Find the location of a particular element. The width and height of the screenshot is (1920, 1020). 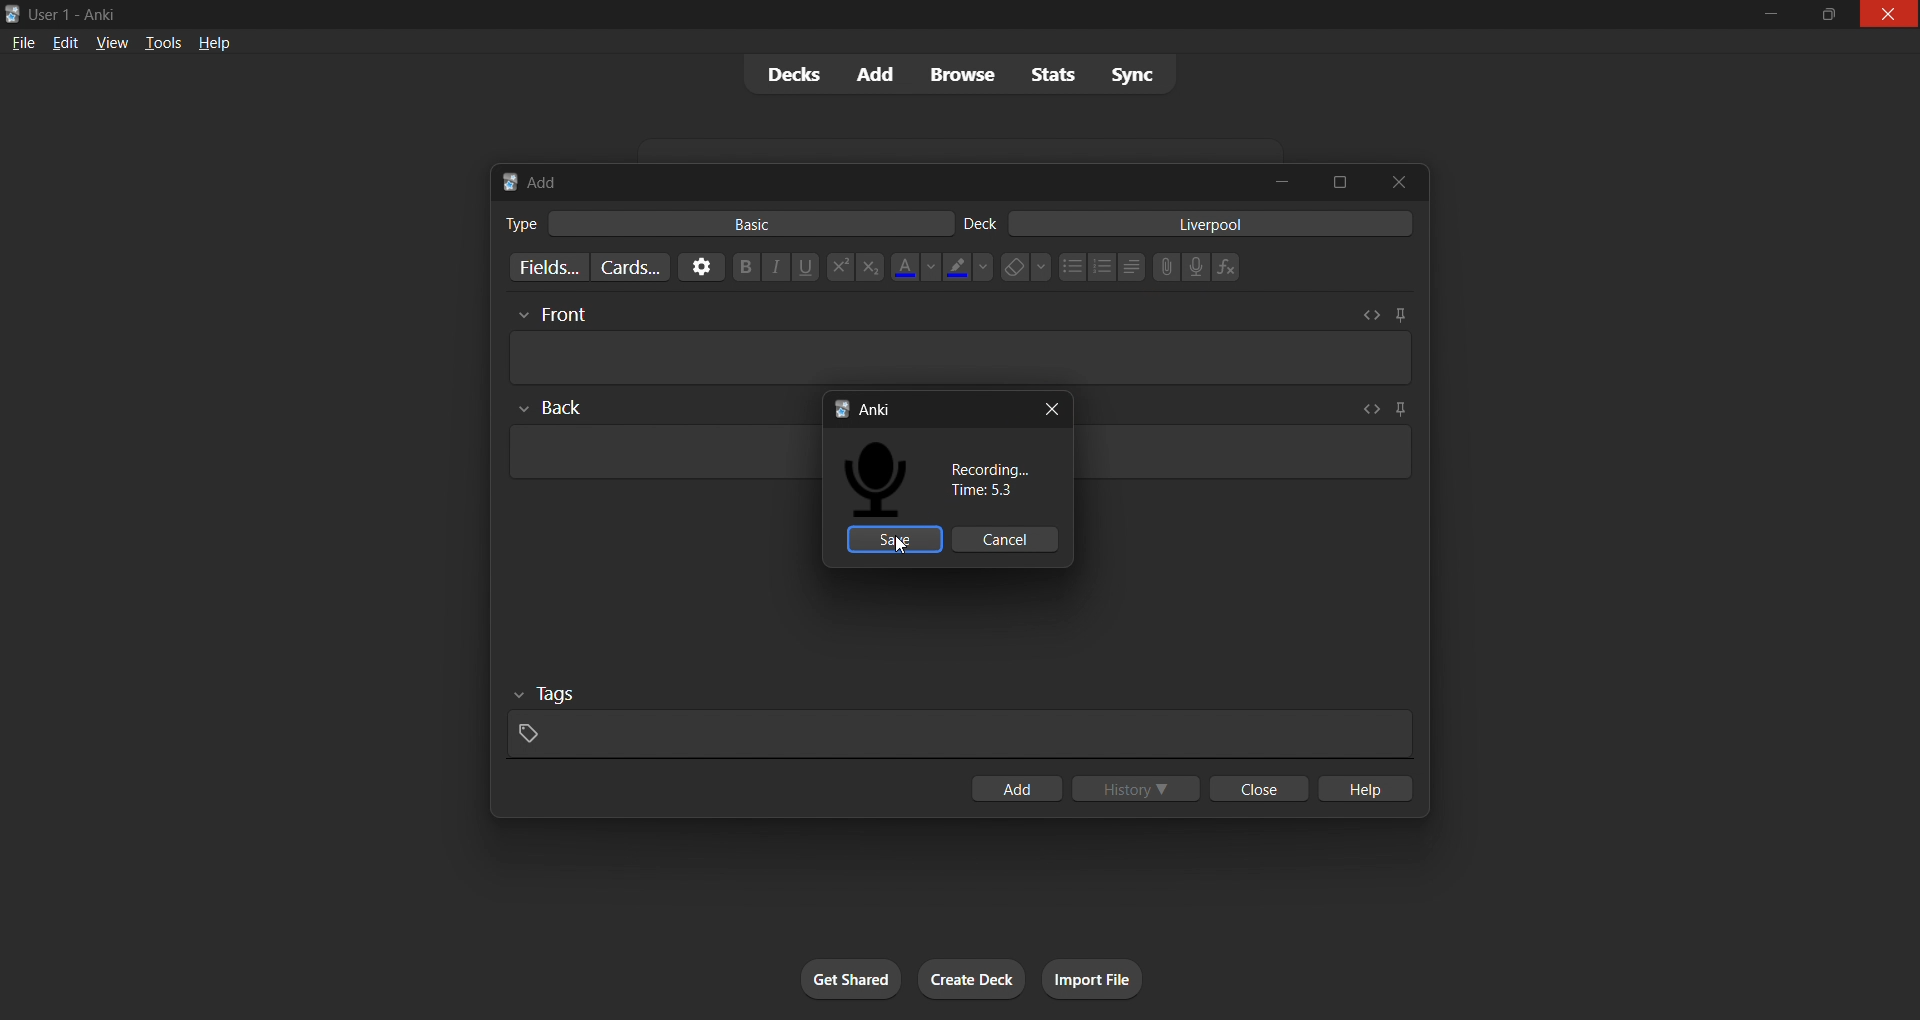

pin is located at coordinates (1393, 410).